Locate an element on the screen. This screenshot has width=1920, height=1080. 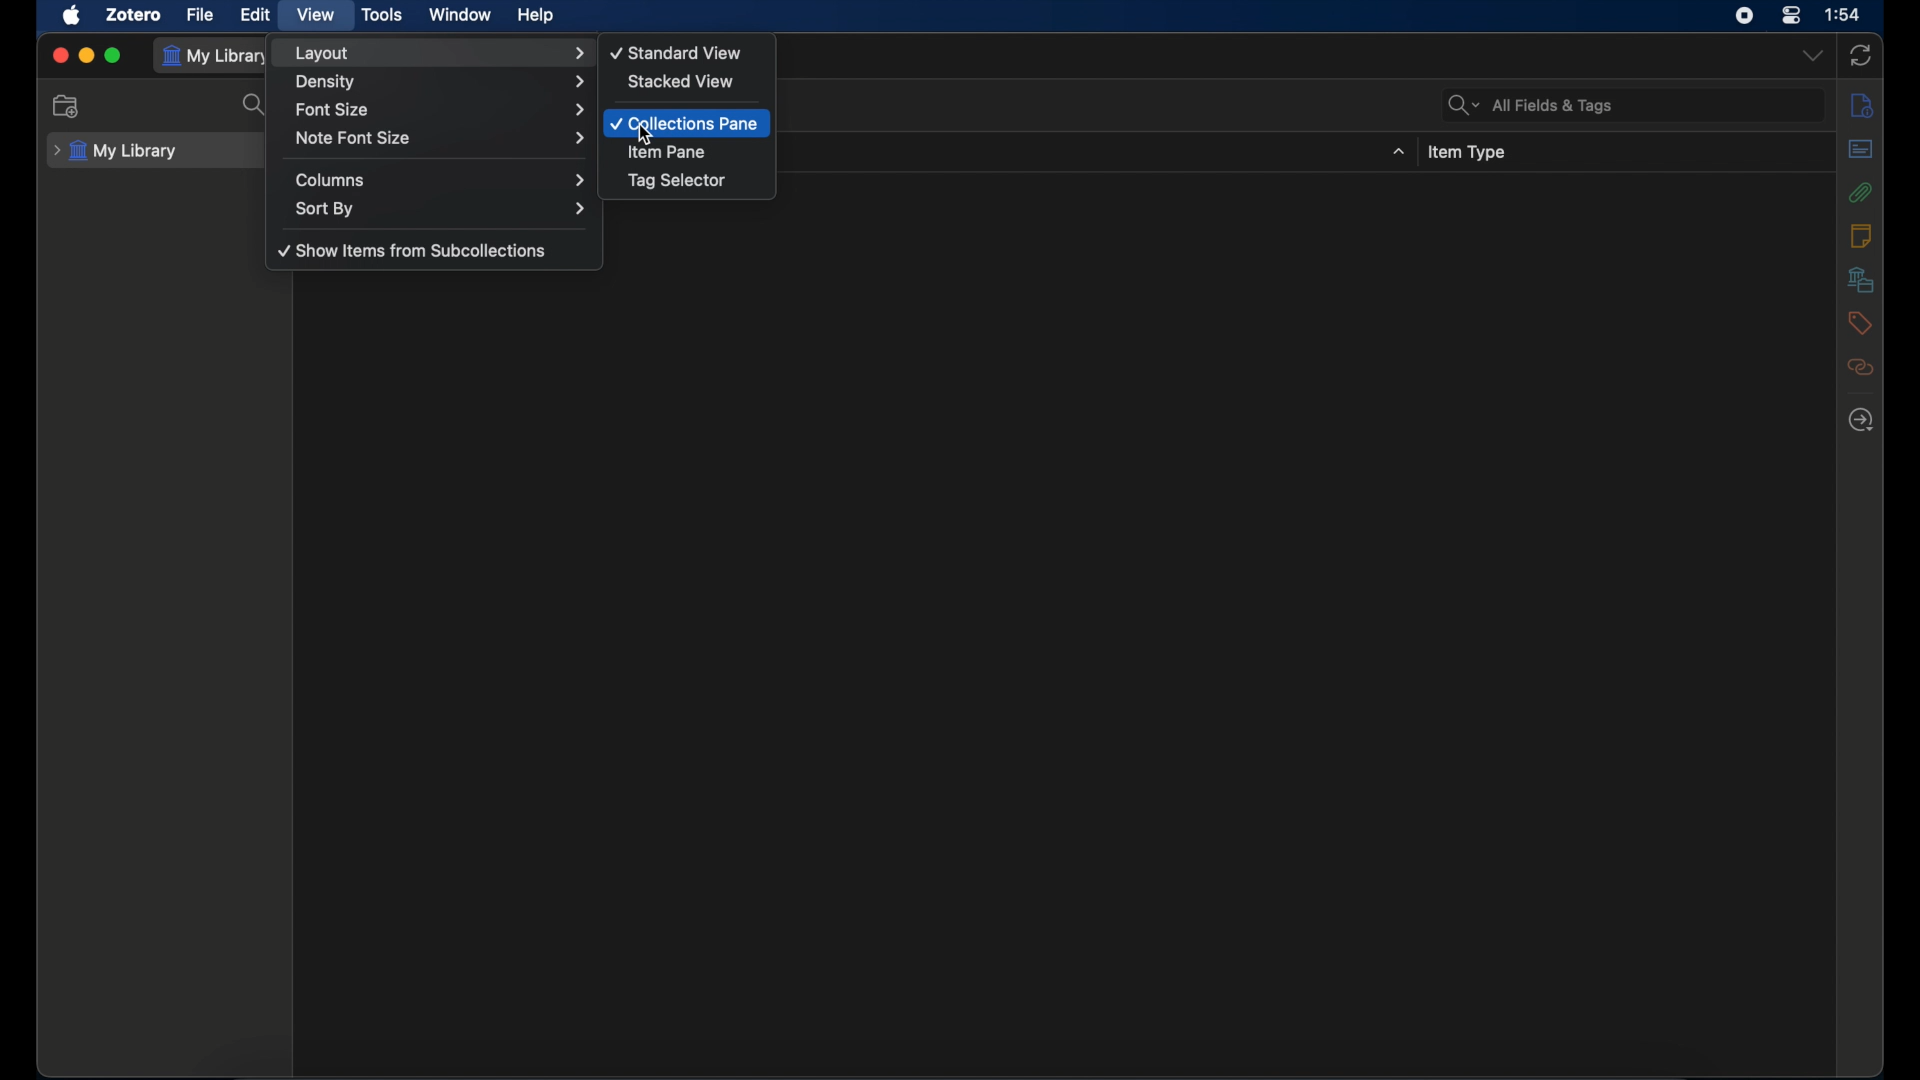
dropdown is located at coordinates (1399, 151).